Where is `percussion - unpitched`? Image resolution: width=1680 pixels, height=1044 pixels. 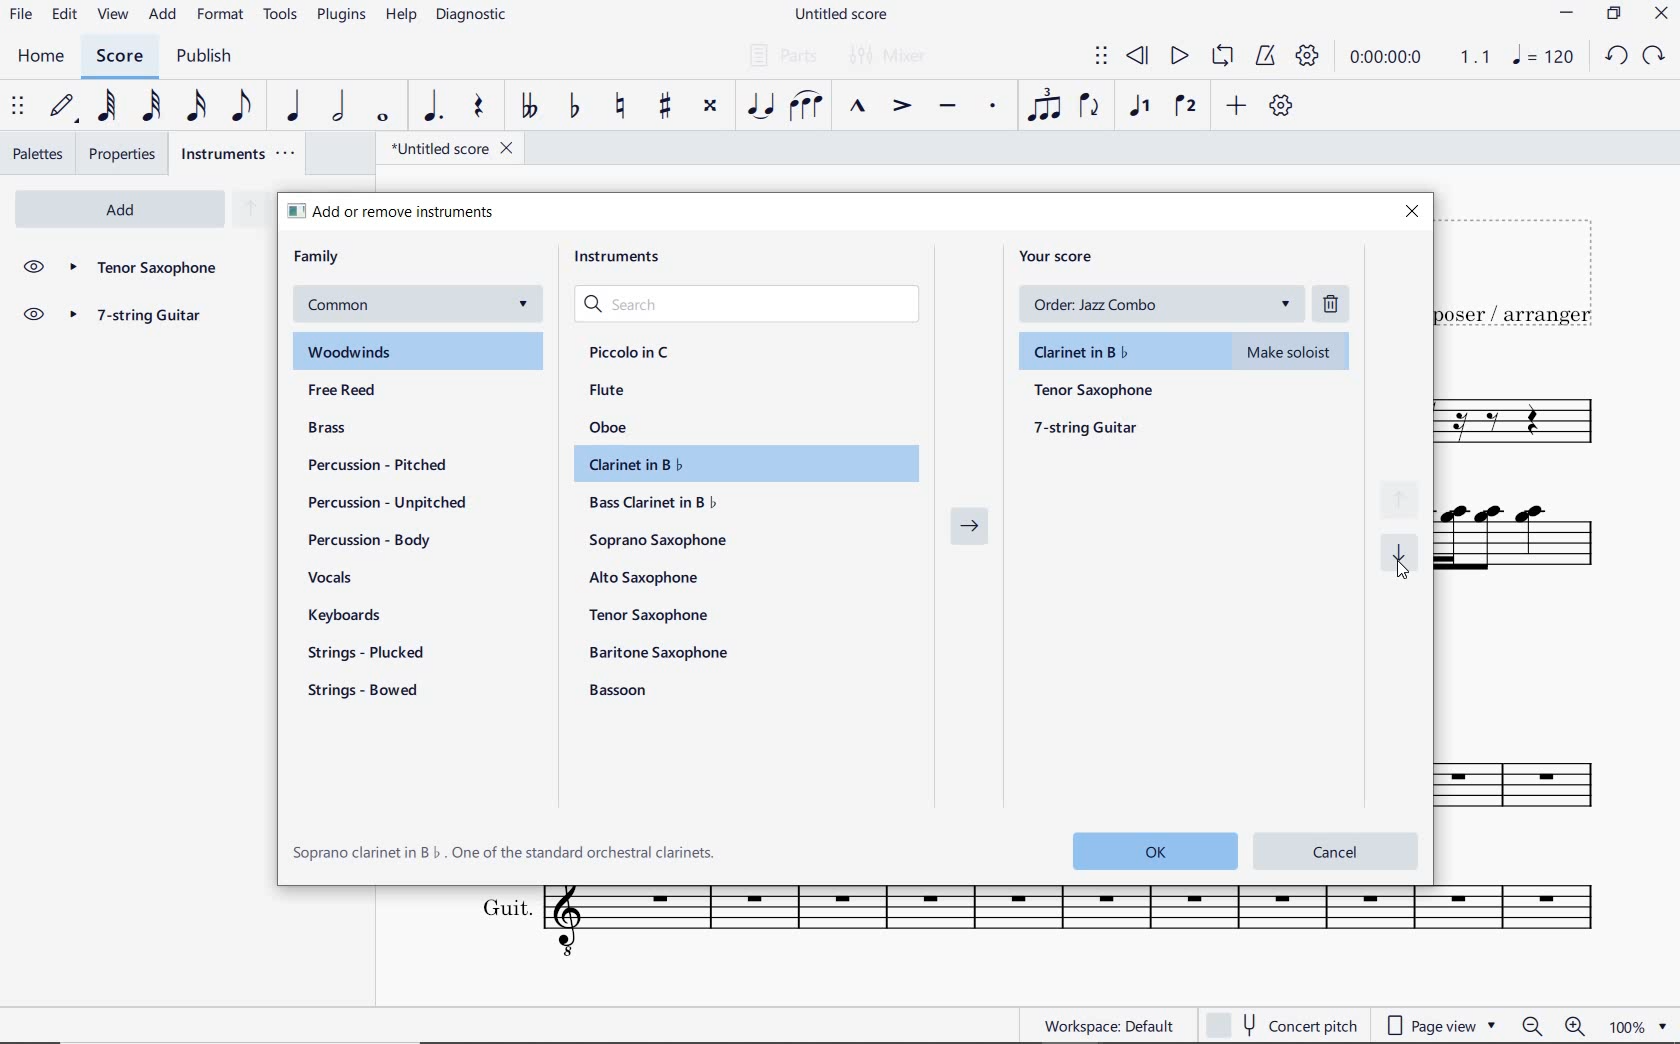
percussion - unpitched is located at coordinates (389, 503).